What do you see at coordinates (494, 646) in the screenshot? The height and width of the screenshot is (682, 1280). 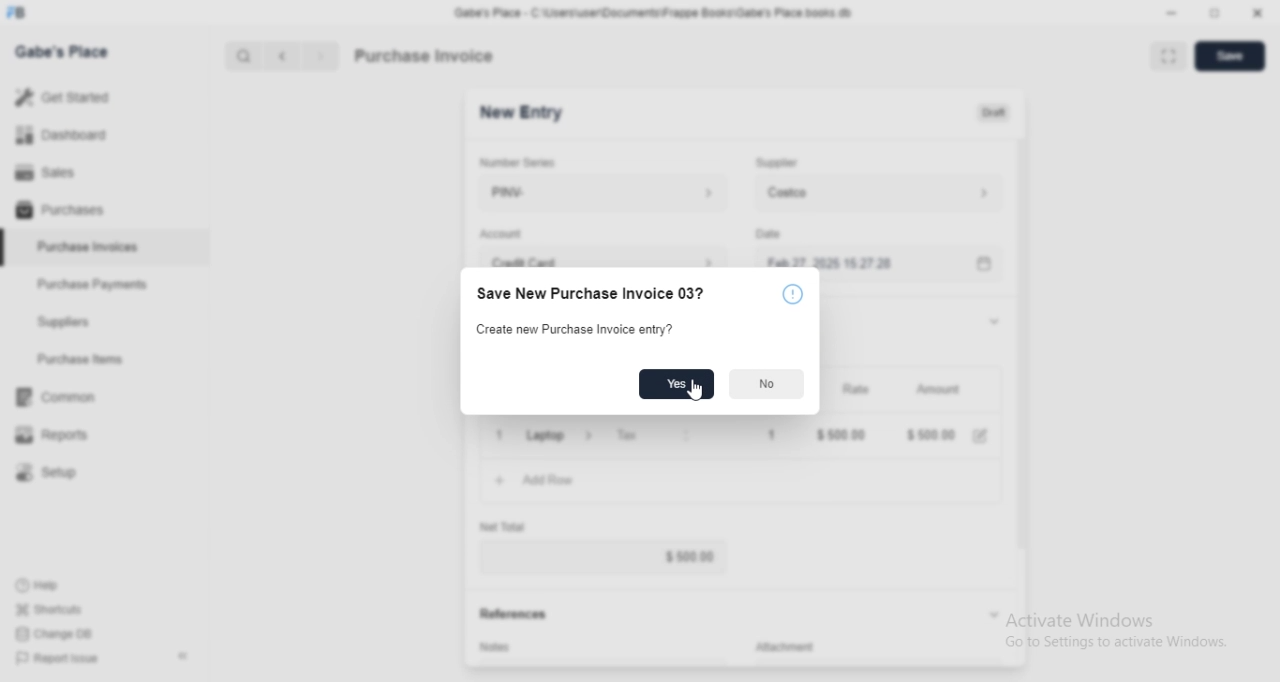 I see `Notes` at bounding box center [494, 646].